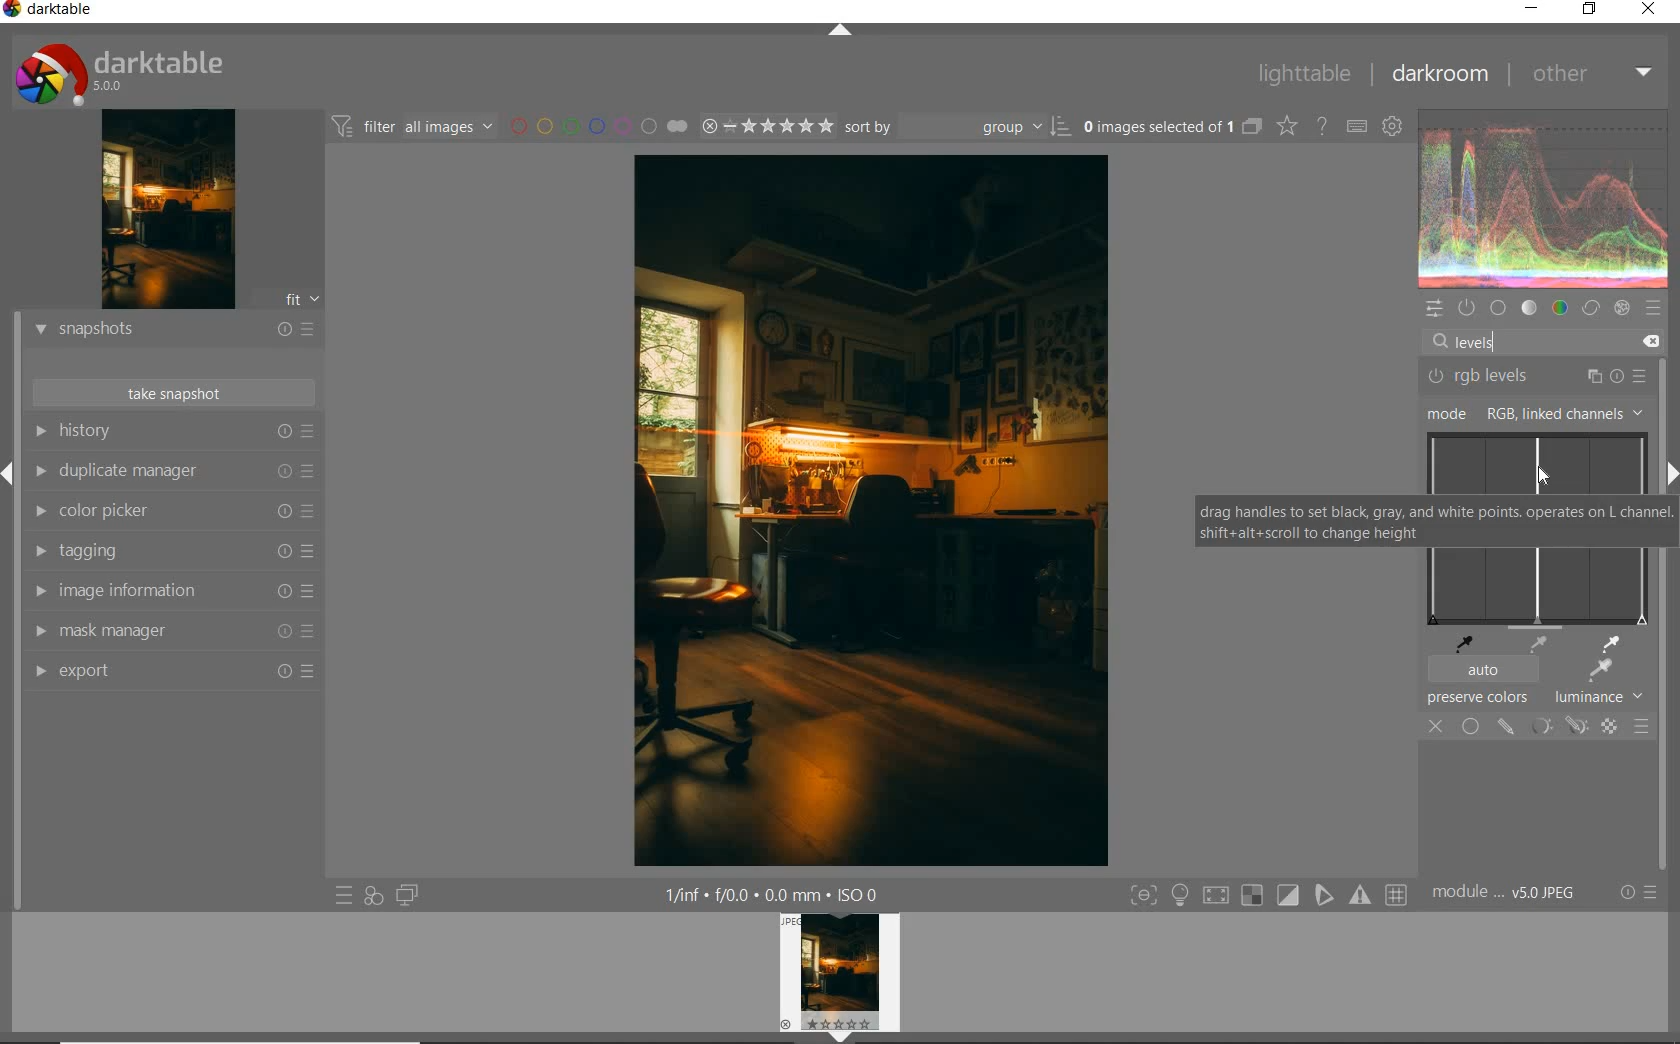 The image size is (1680, 1044). I want to click on filter by image color, so click(599, 127).